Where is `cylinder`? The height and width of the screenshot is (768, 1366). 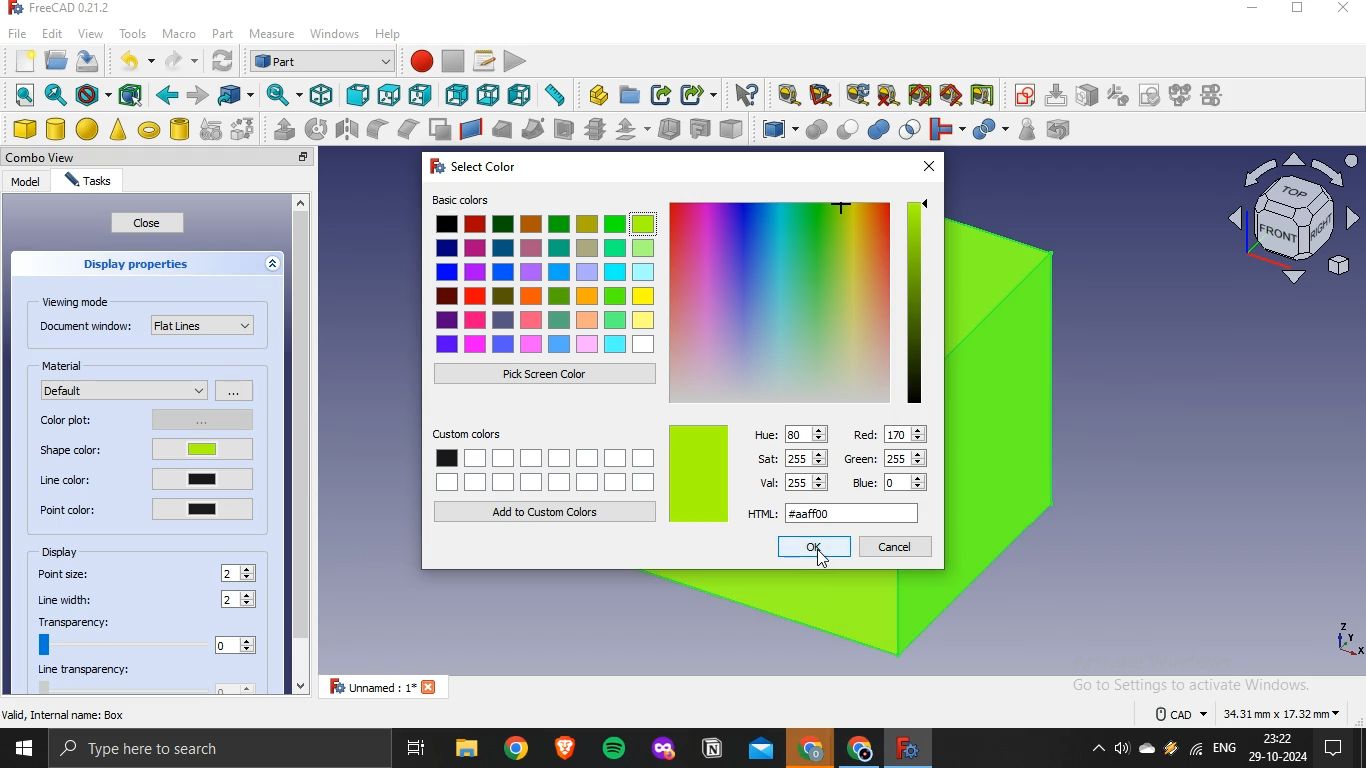
cylinder is located at coordinates (57, 129).